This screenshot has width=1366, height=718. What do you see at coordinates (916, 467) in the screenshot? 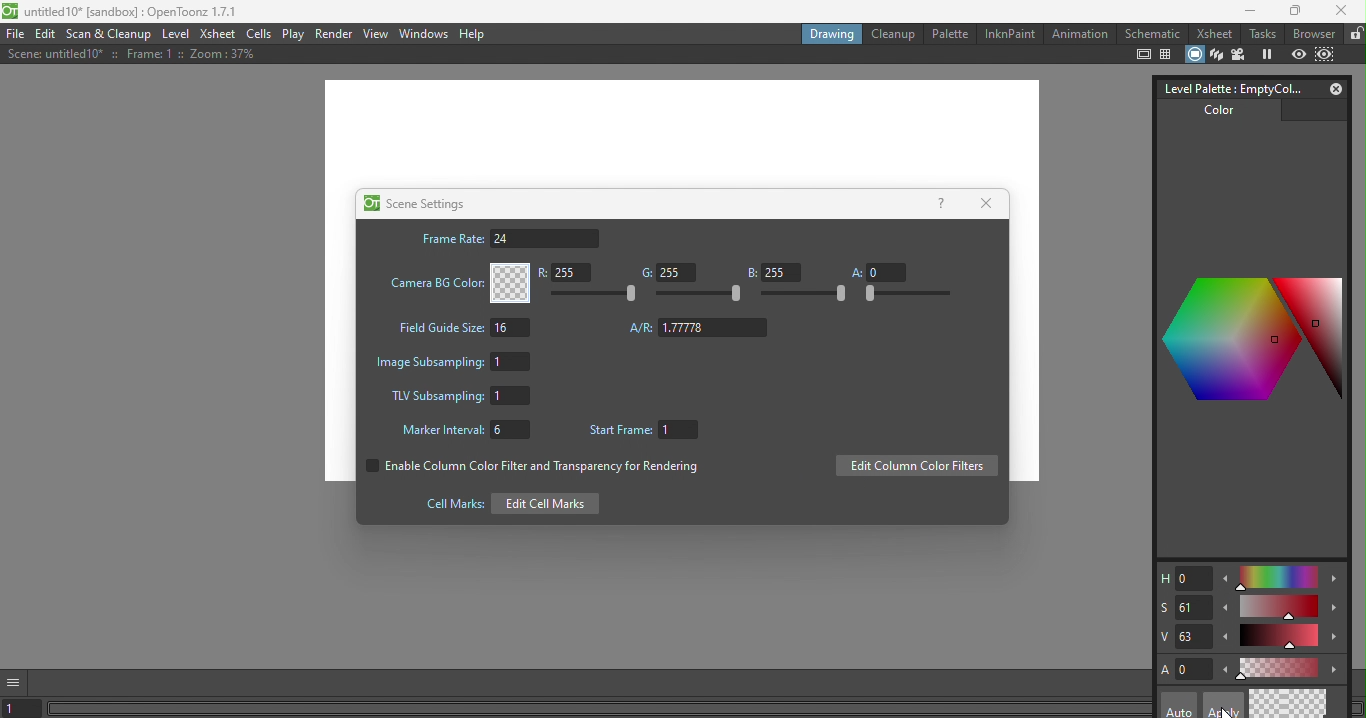
I see `Edit column color filters` at bounding box center [916, 467].